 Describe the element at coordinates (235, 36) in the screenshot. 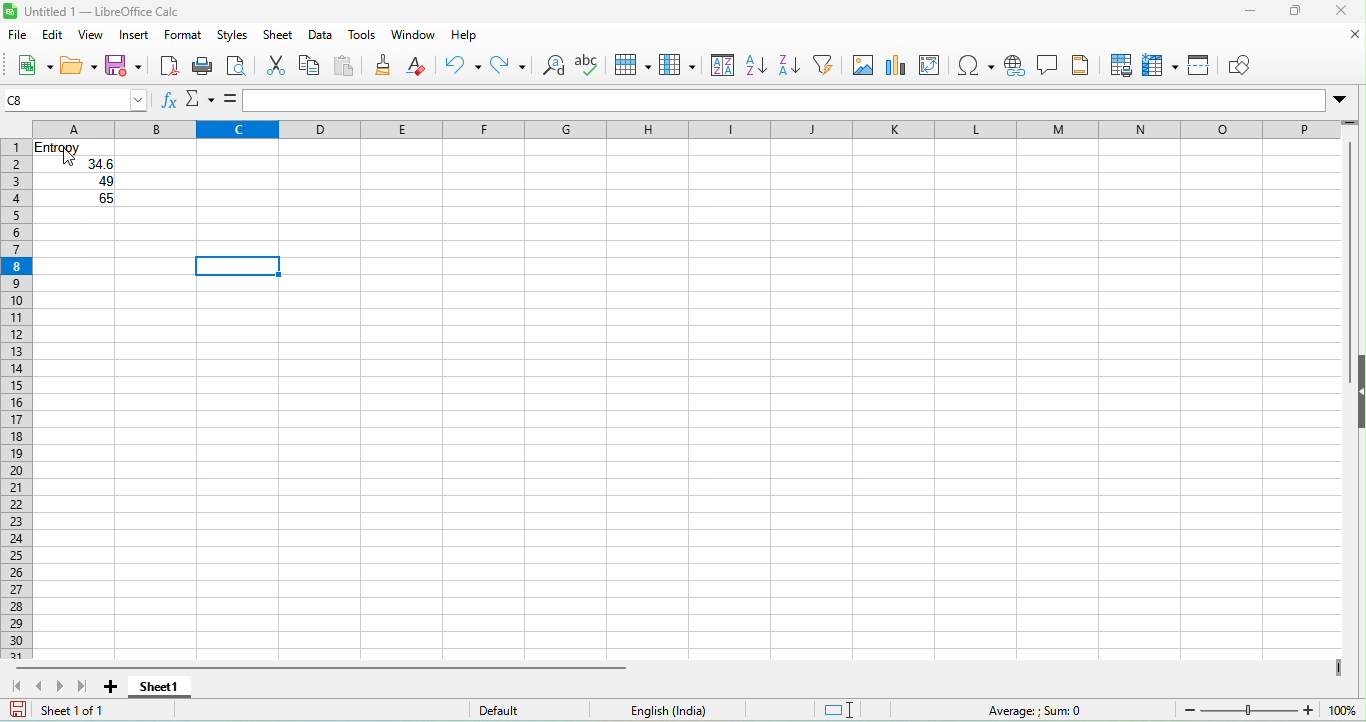

I see `styles` at that location.